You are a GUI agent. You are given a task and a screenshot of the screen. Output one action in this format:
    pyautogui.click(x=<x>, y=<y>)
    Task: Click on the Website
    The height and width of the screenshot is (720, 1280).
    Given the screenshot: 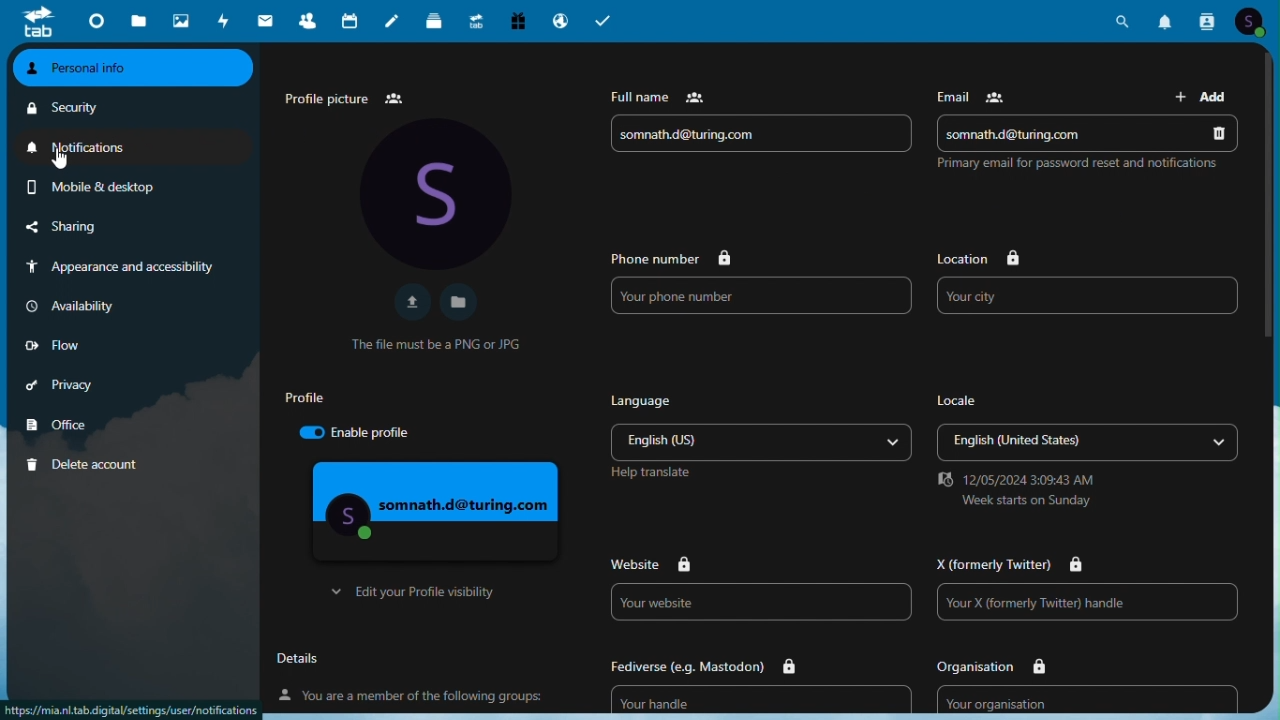 What is the action you would take?
    pyautogui.click(x=760, y=601)
    